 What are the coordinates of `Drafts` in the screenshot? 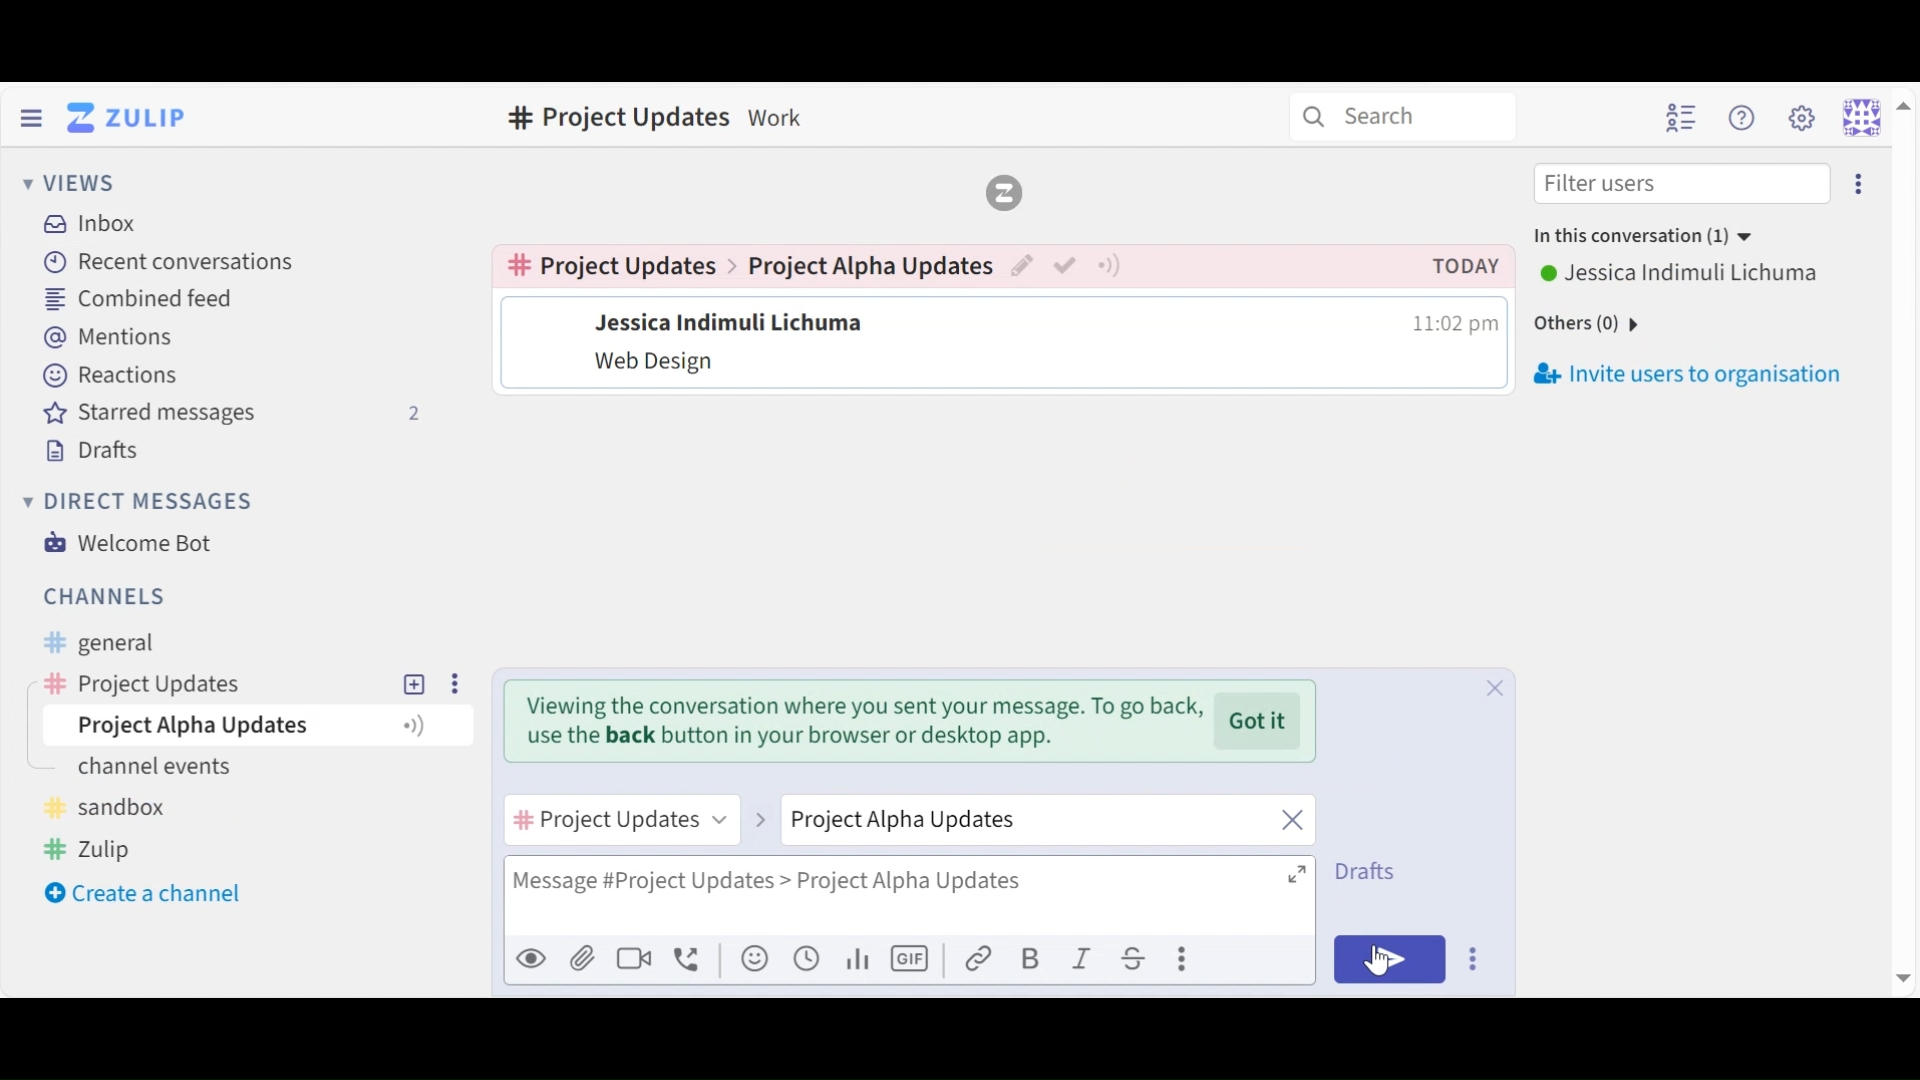 It's located at (101, 448).